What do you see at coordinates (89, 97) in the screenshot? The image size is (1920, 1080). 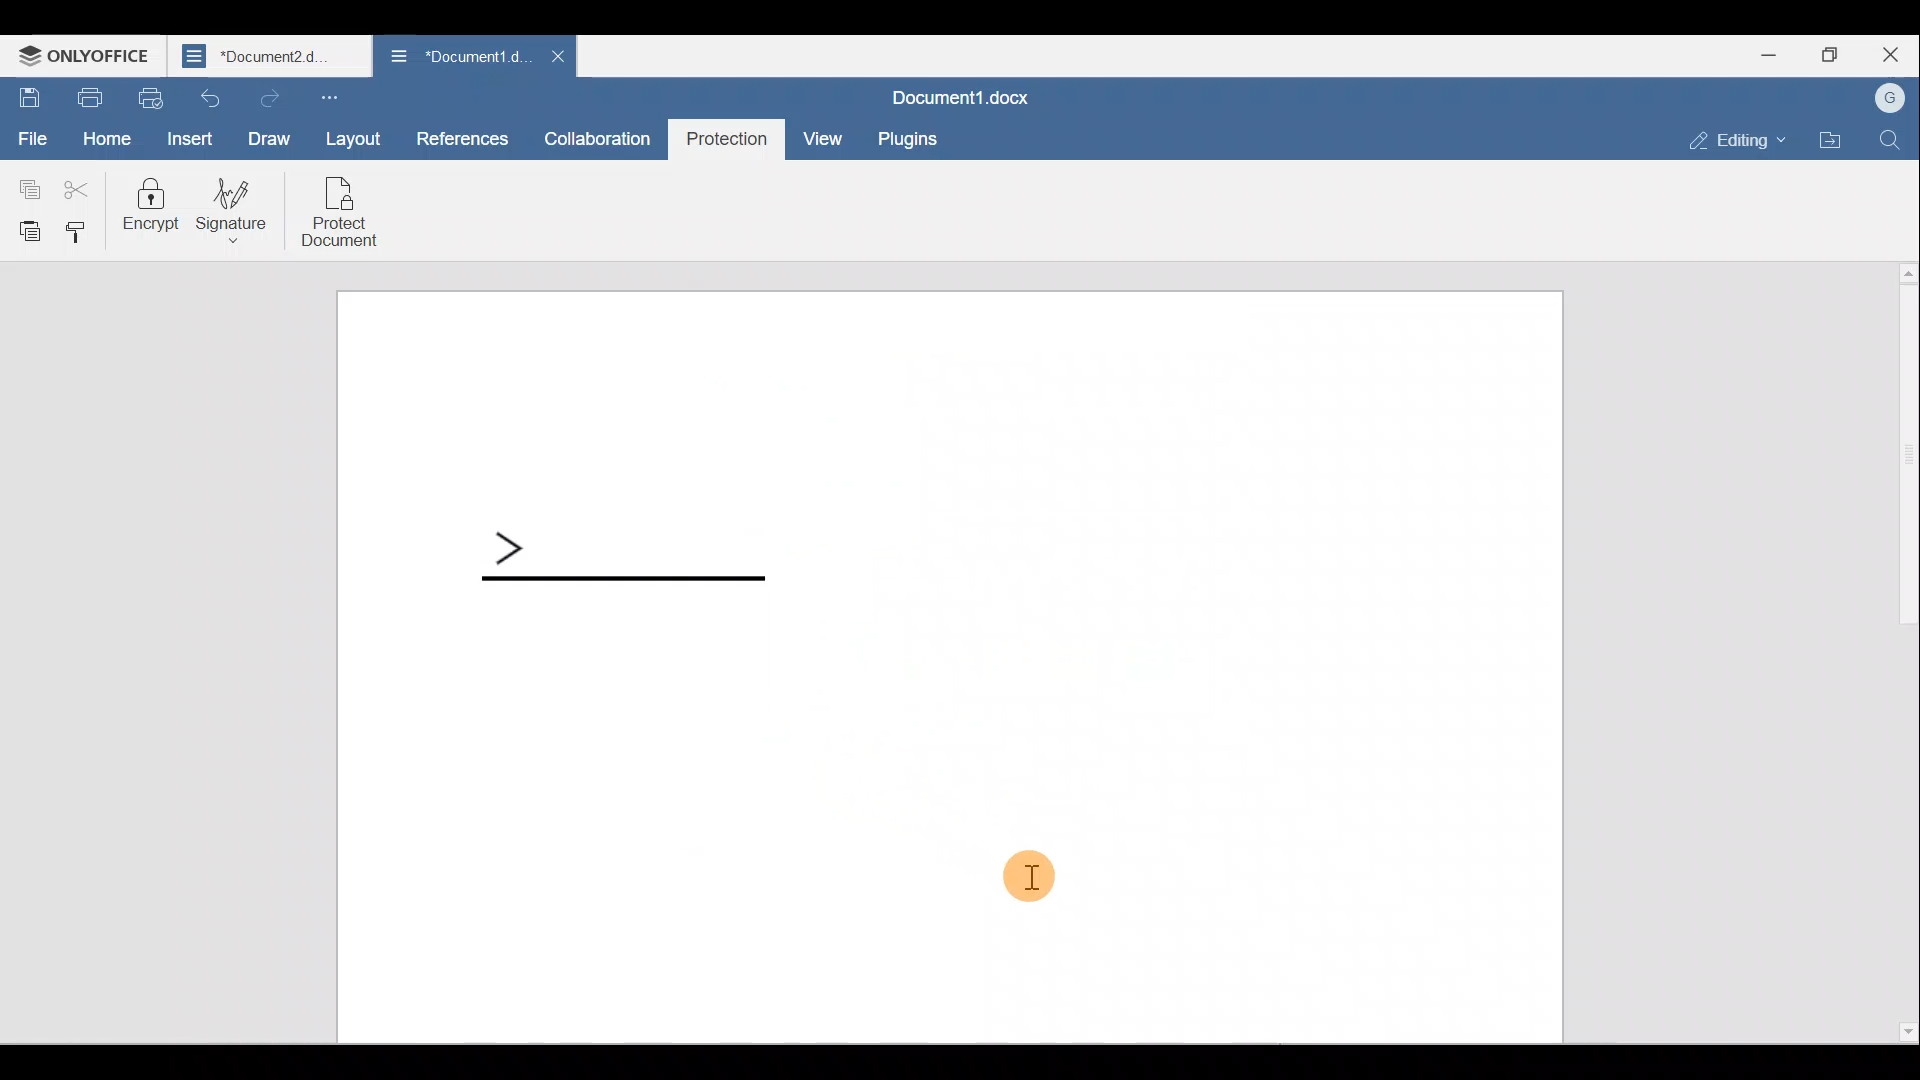 I see `Print file` at bounding box center [89, 97].